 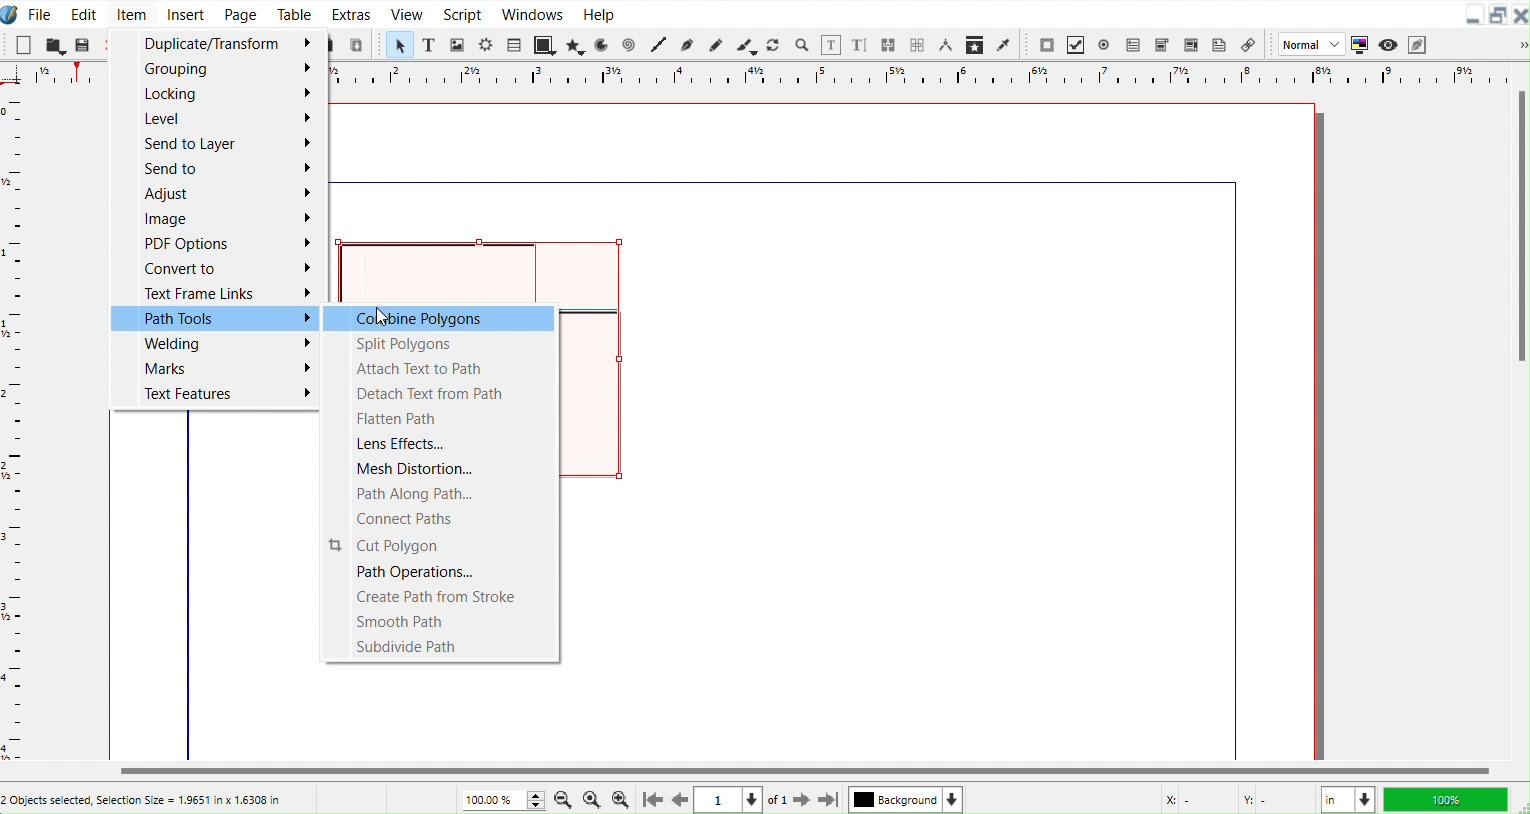 I want to click on Zoom in or Out, so click(x=801, y=45).